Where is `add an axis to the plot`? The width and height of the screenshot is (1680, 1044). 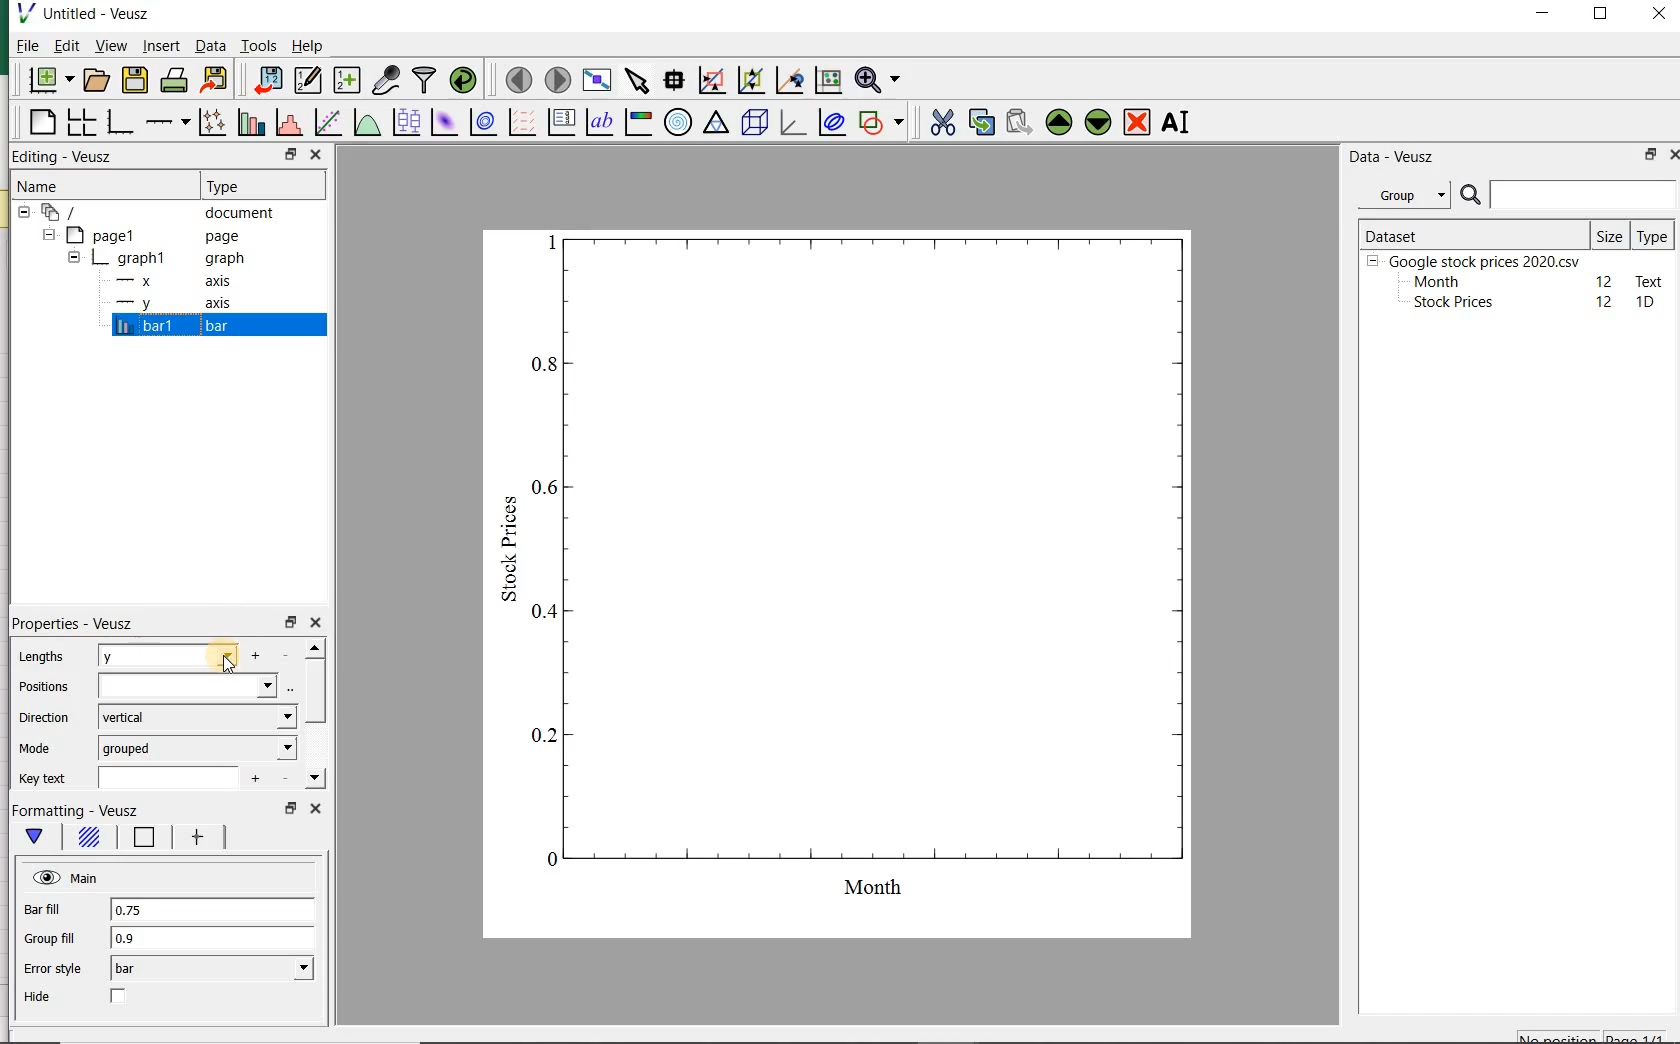 add an axis to the plot is located at coordinates (166, 124).